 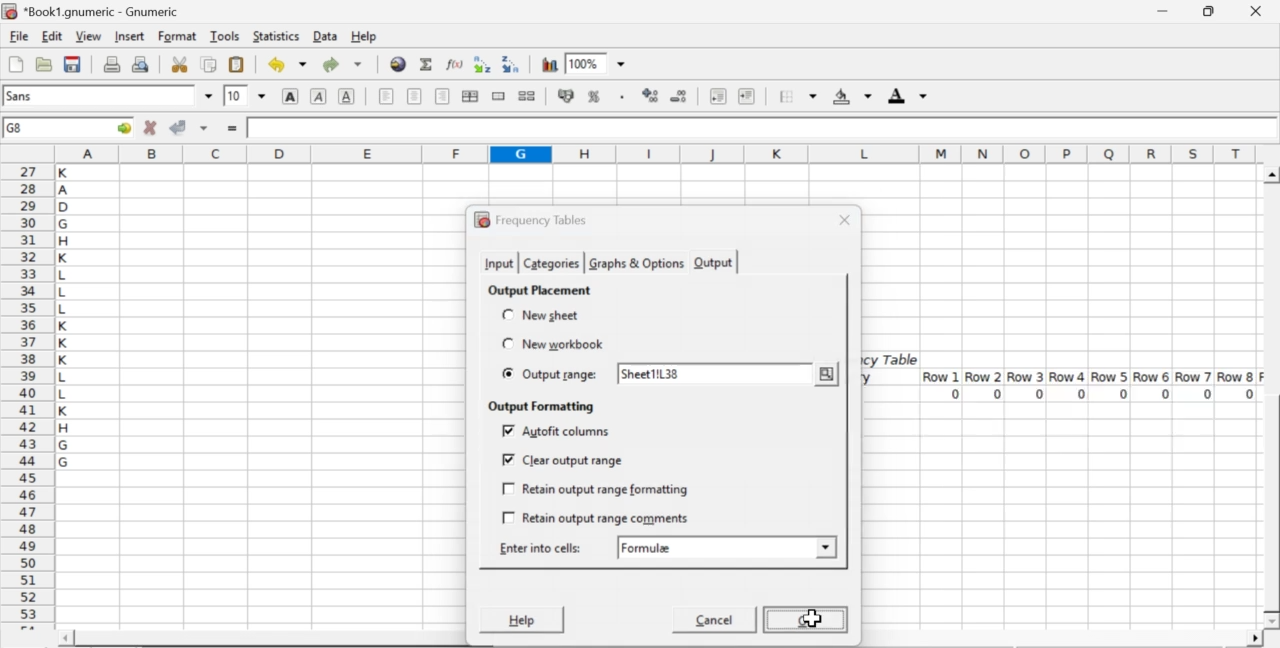 What do you see at coordinates (904, 377) in the screenshot?
I see `frequency table` at bounding box center [904, 377].